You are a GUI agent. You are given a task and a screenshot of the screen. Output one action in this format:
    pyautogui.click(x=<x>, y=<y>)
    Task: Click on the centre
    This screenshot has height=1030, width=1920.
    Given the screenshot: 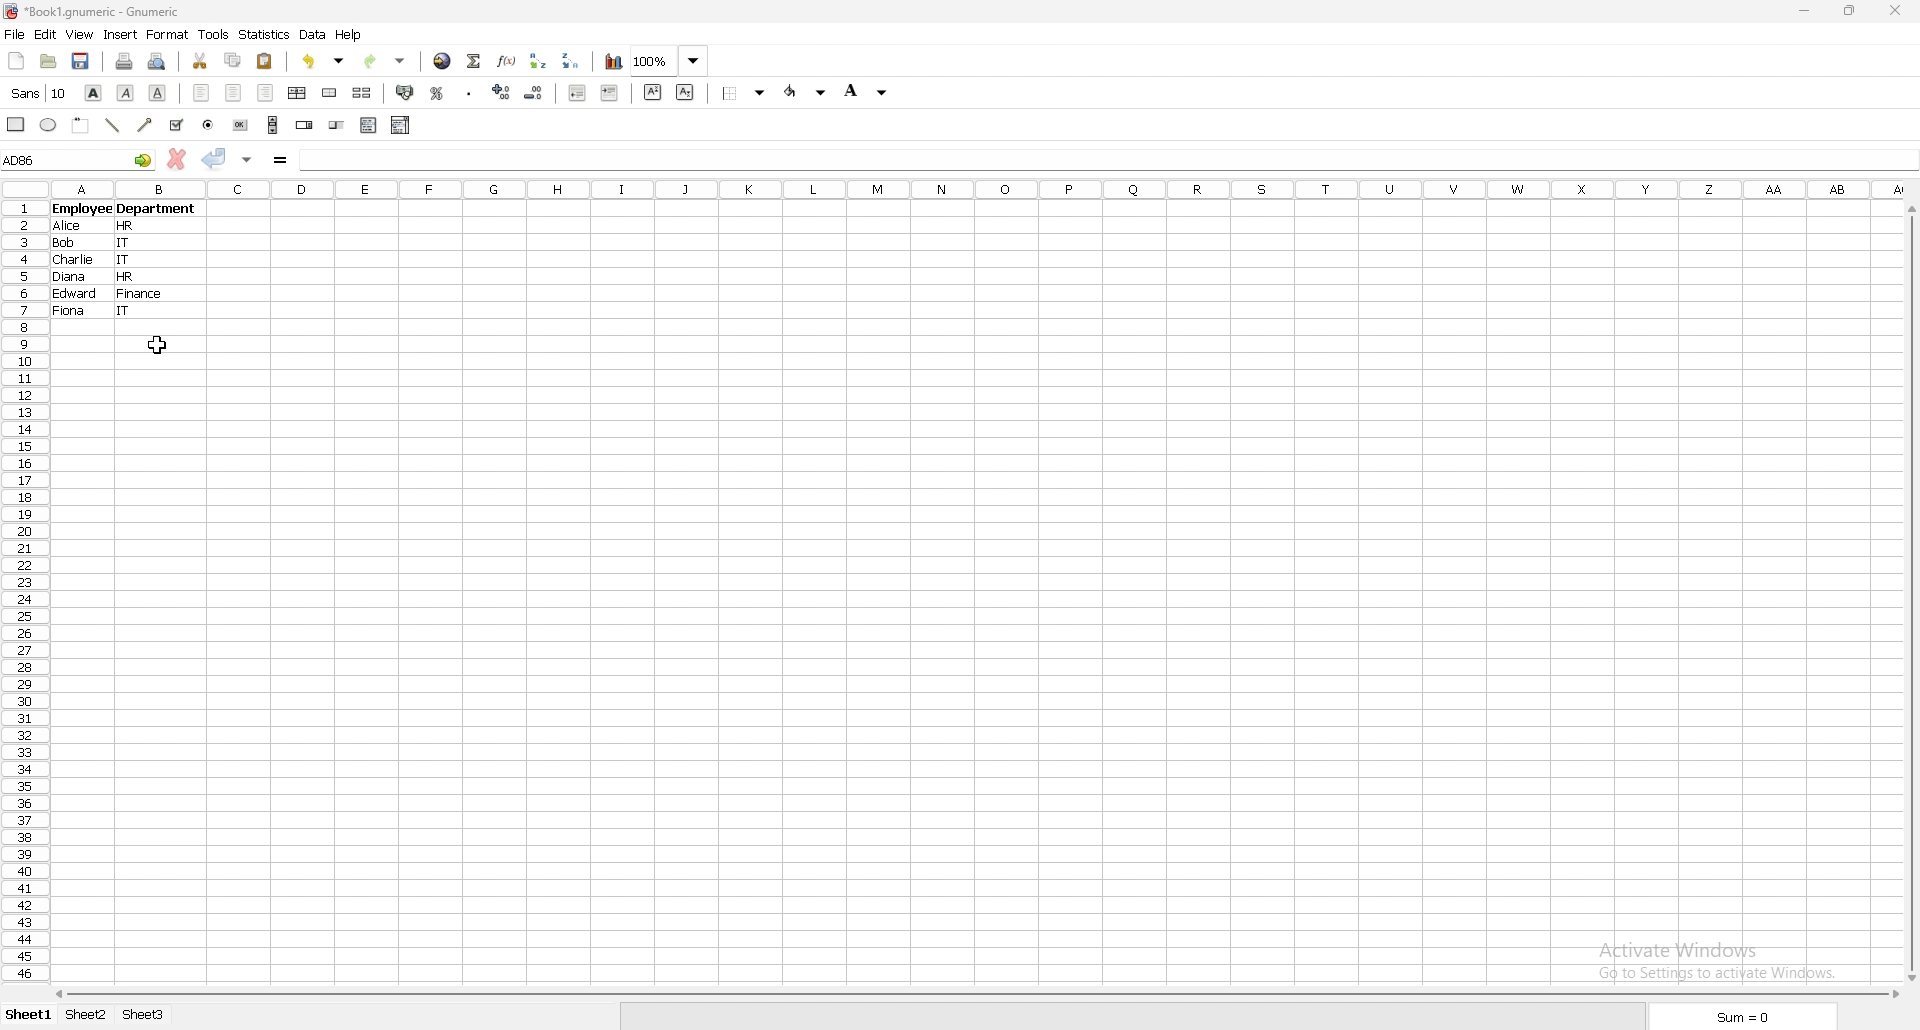 What is the action you would take?
    pyautogui.click(x=234, y=92)
    